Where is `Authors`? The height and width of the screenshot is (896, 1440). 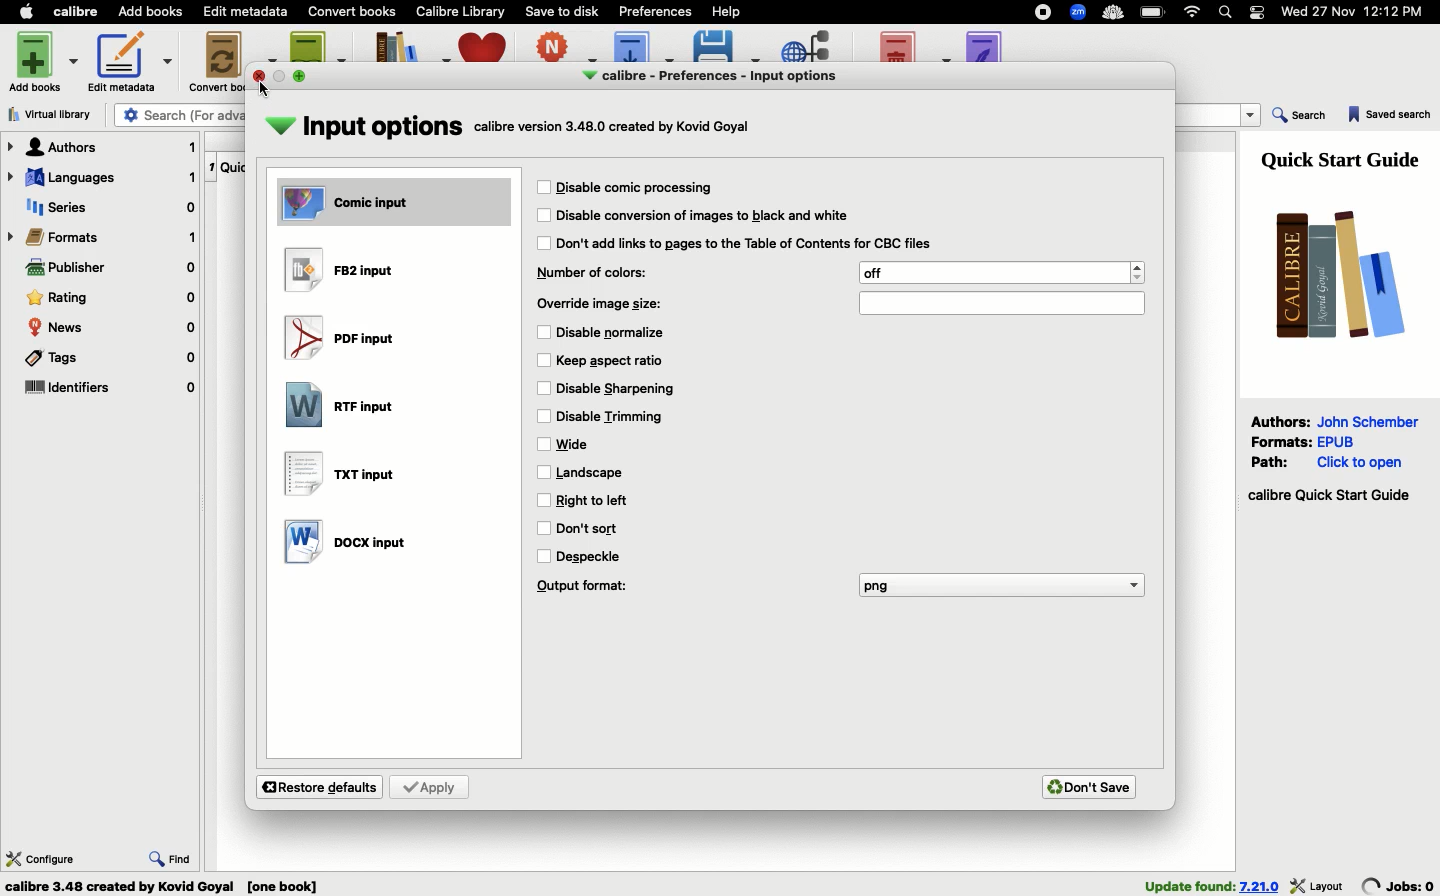 Authors is located at coordinates (1281, 421).